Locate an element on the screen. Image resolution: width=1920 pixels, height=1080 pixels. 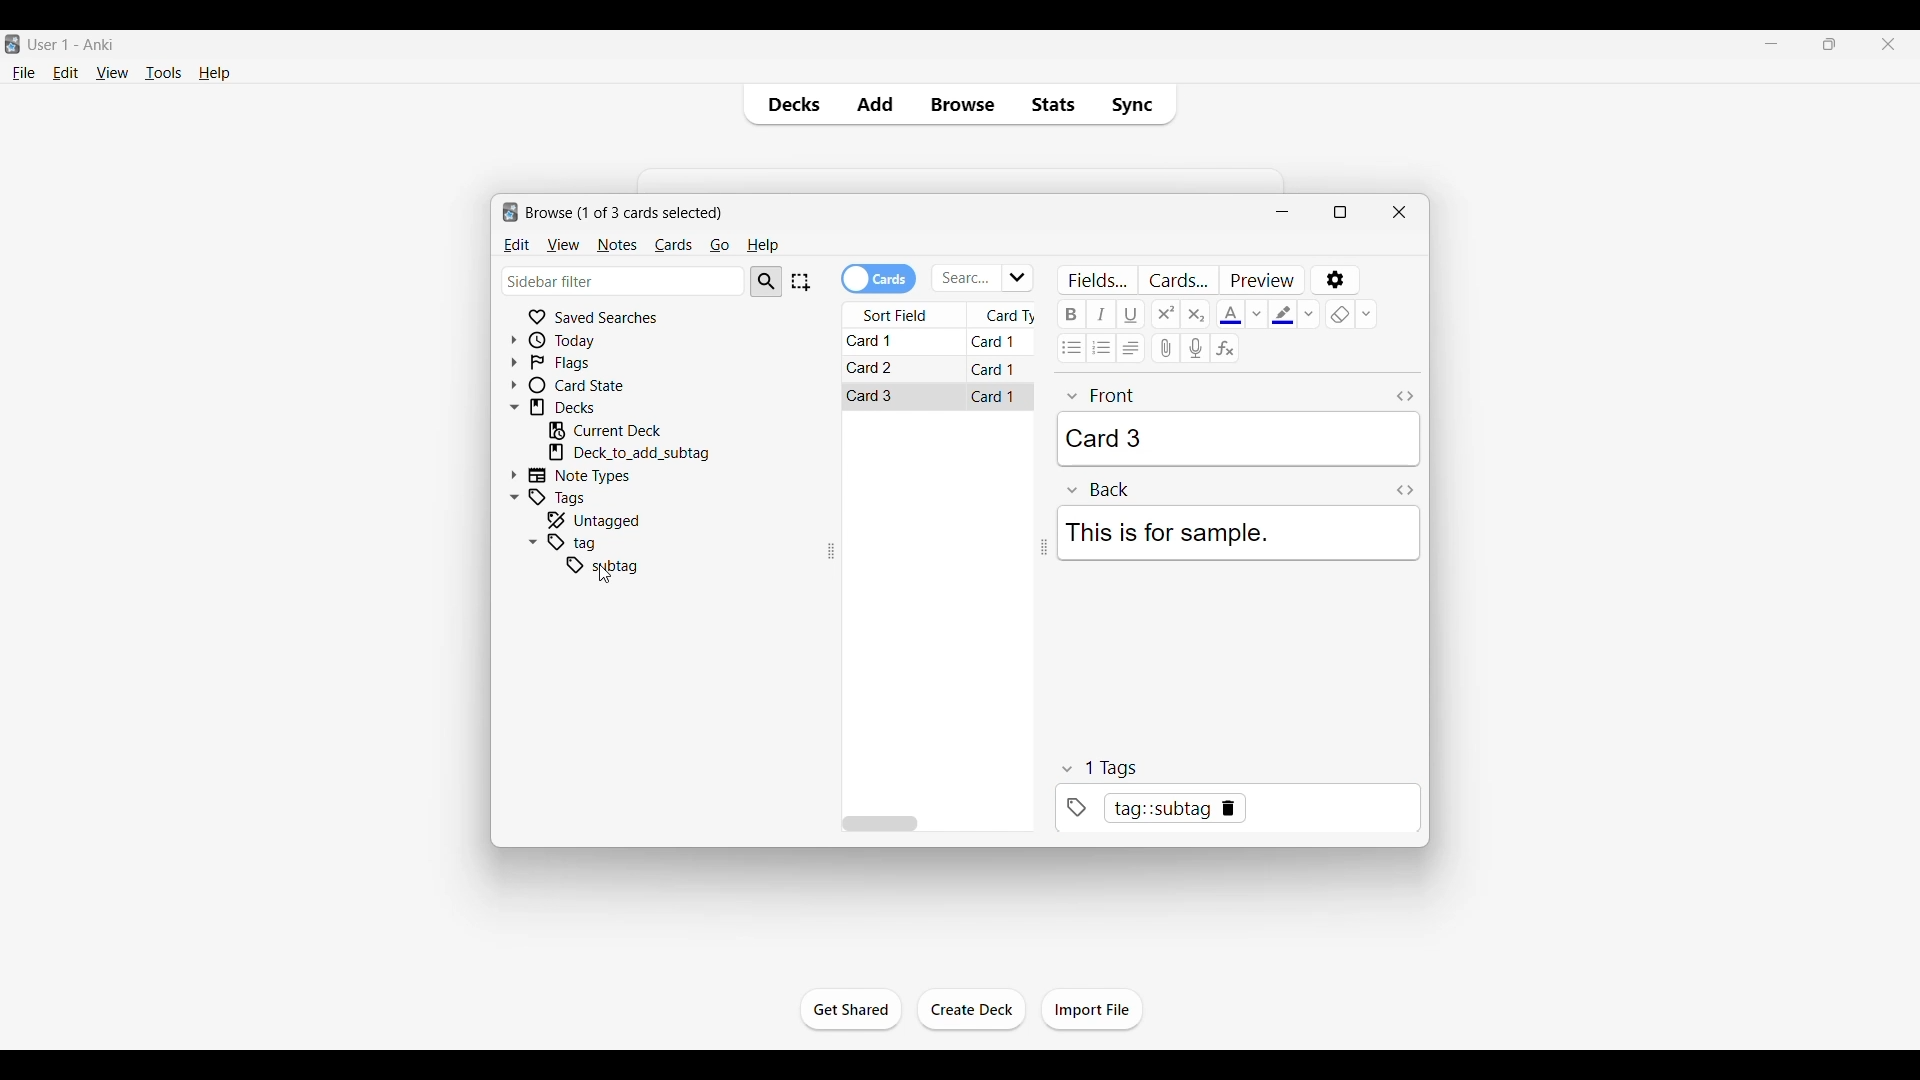
Go menu is located at coordinates (719, 246).